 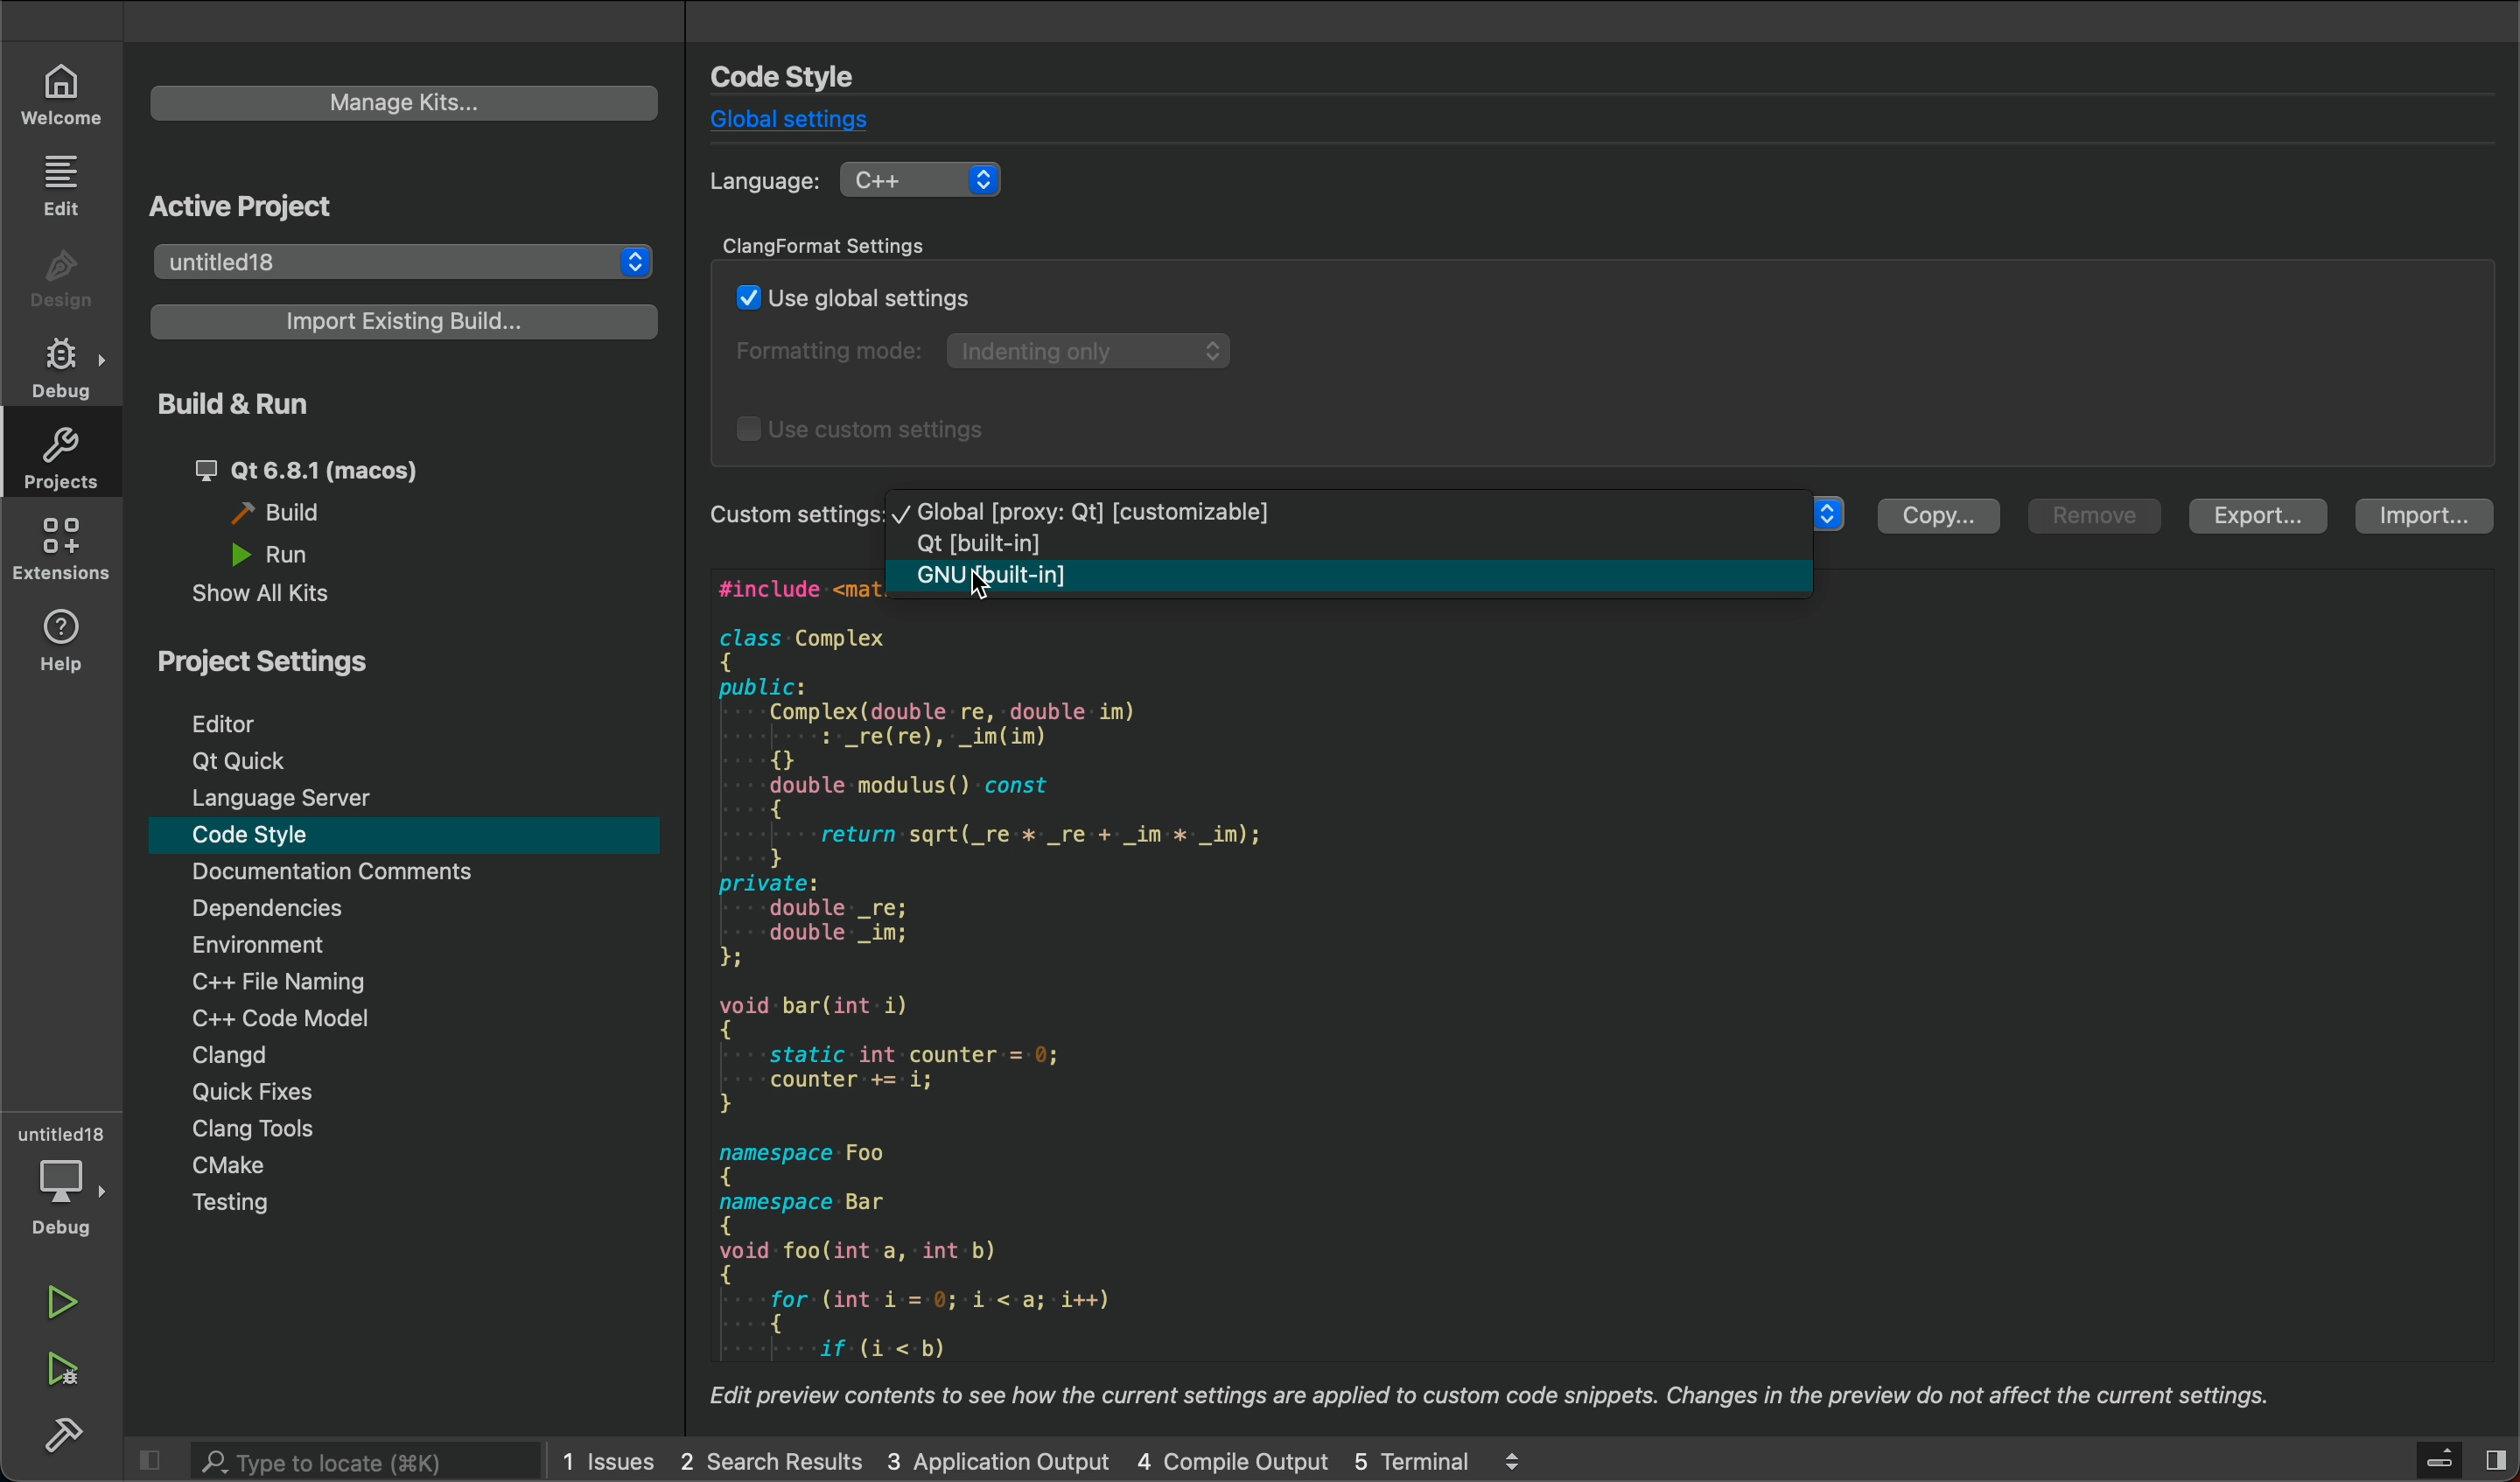 I want to click on Indenting only , so click(x=1095, y=350).